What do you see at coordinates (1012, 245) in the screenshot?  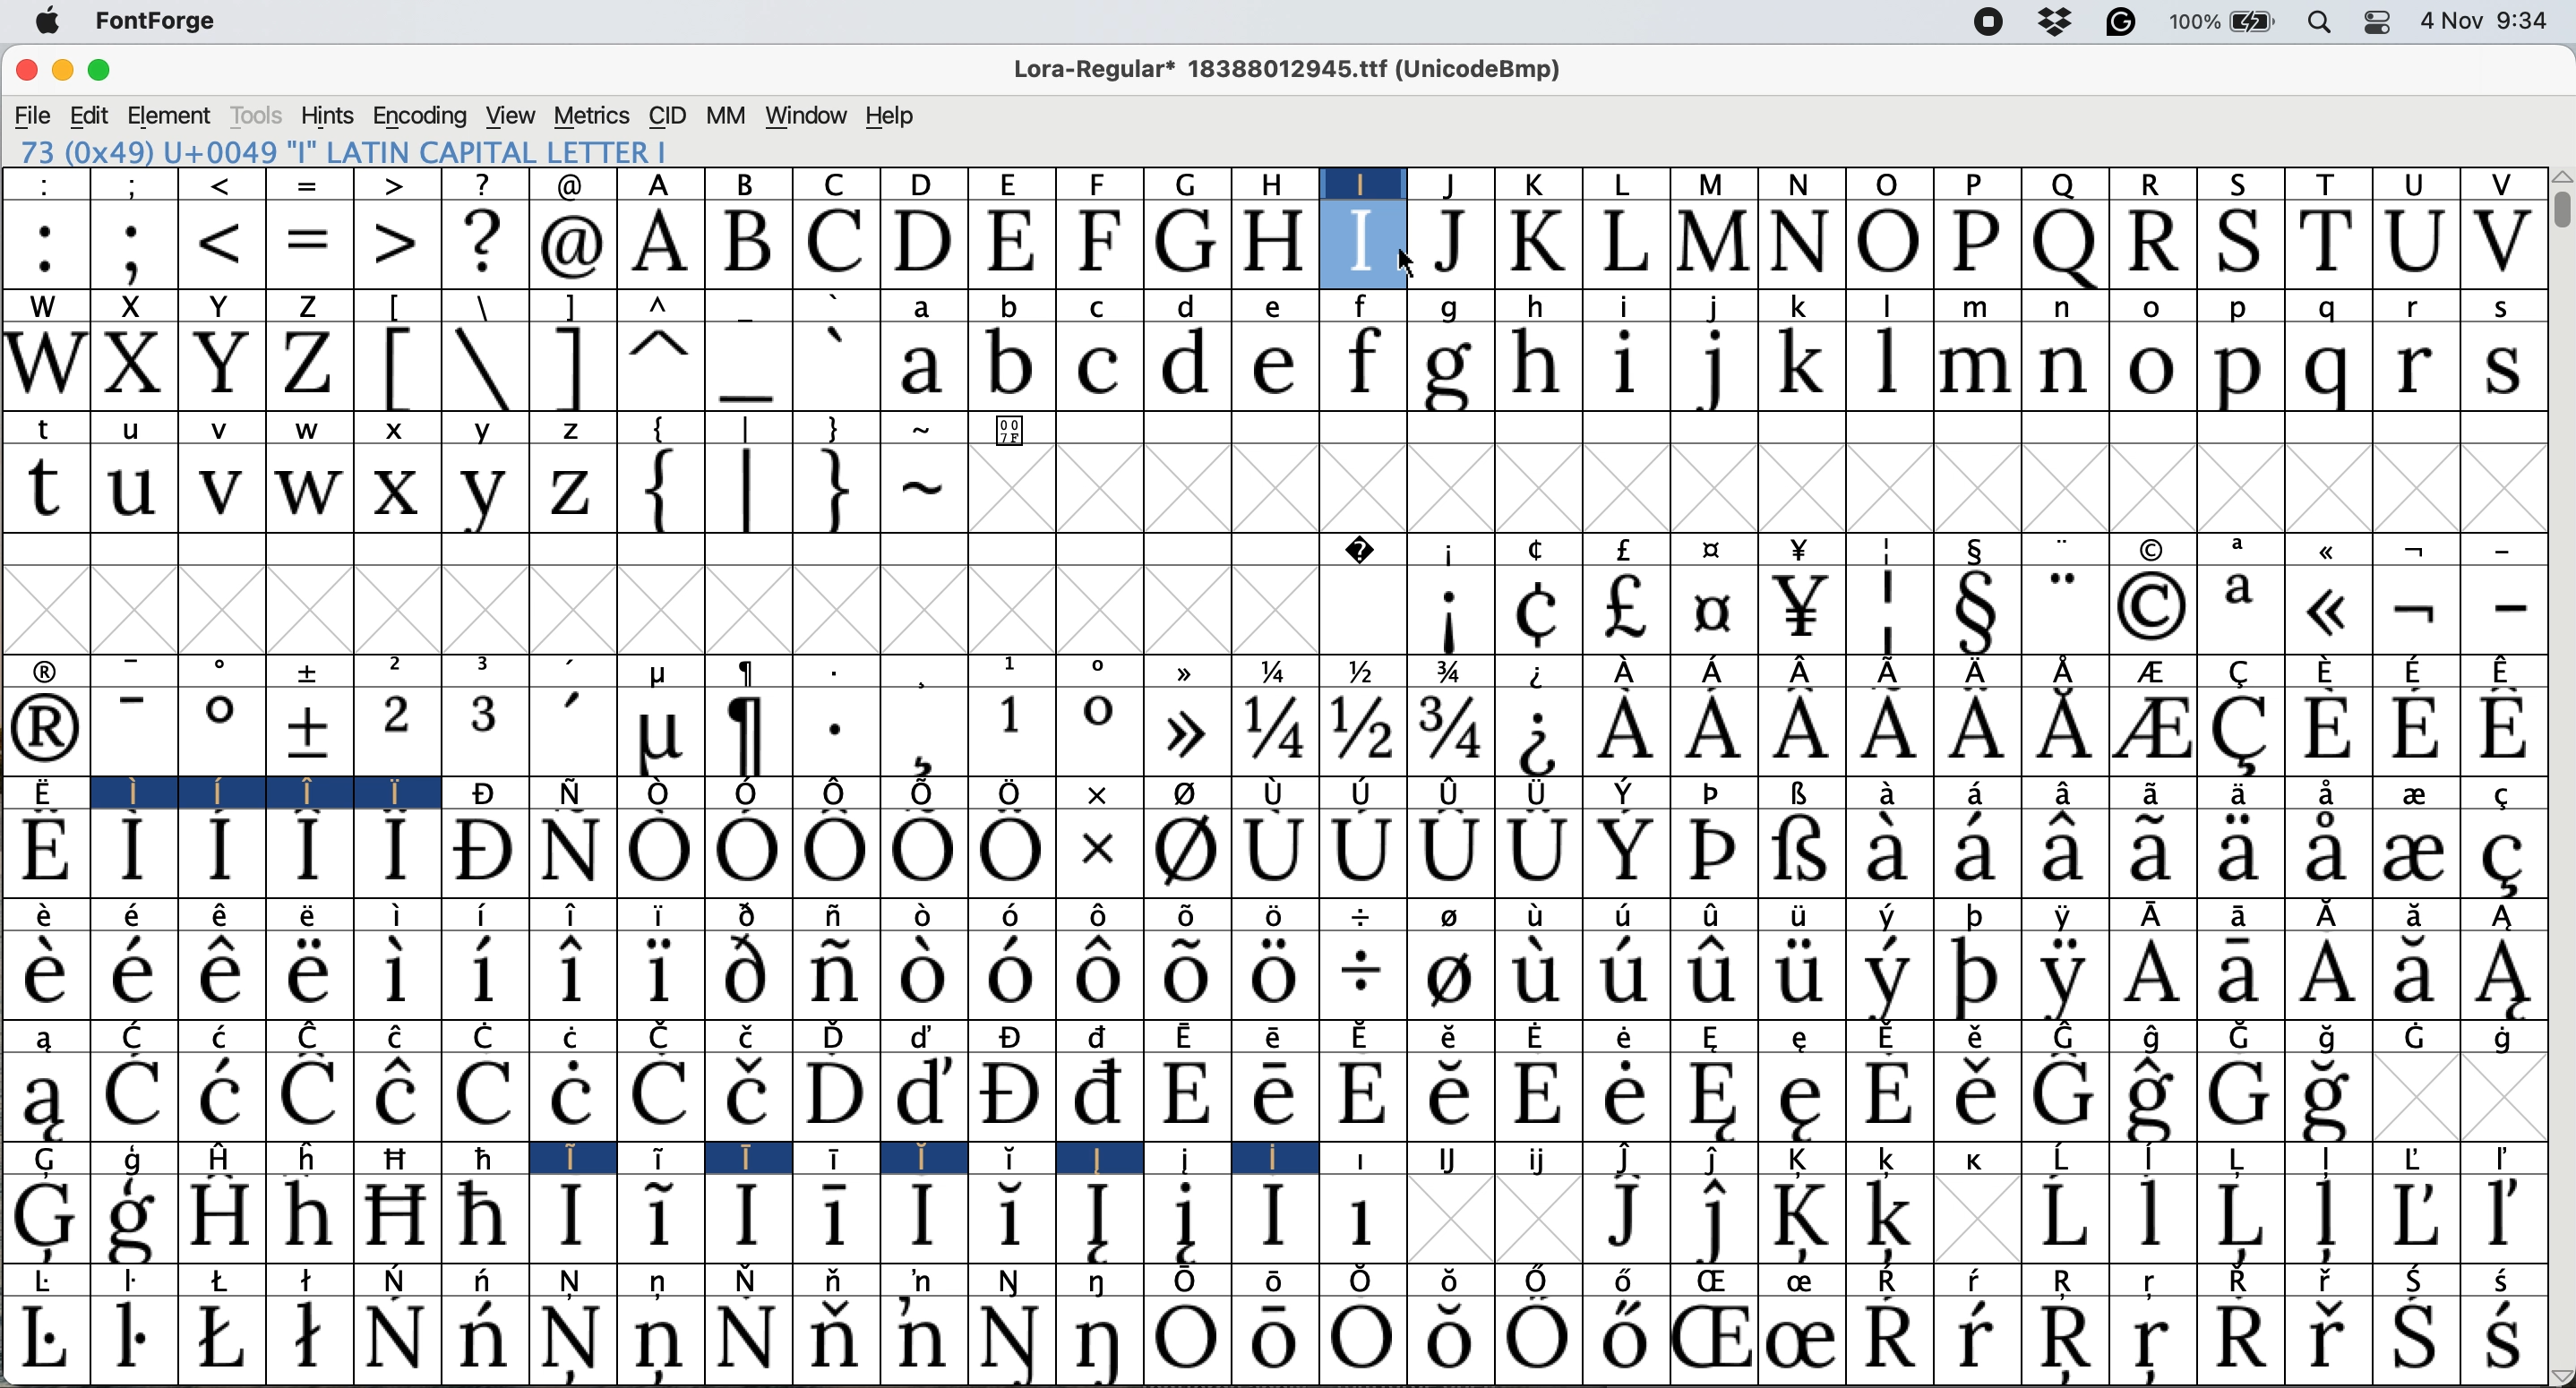 I see `E` at bounding box center [1012, 245].